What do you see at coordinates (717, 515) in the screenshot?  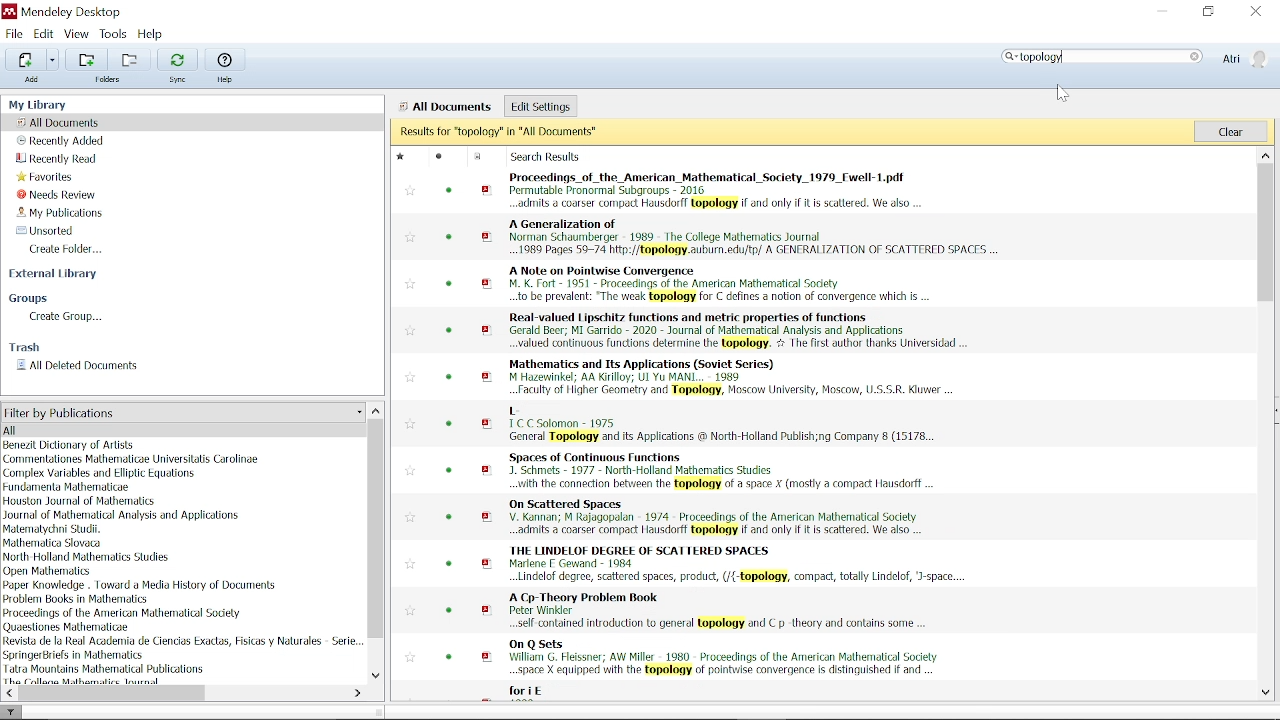 I see `citation` at bounding box center [717, 515].